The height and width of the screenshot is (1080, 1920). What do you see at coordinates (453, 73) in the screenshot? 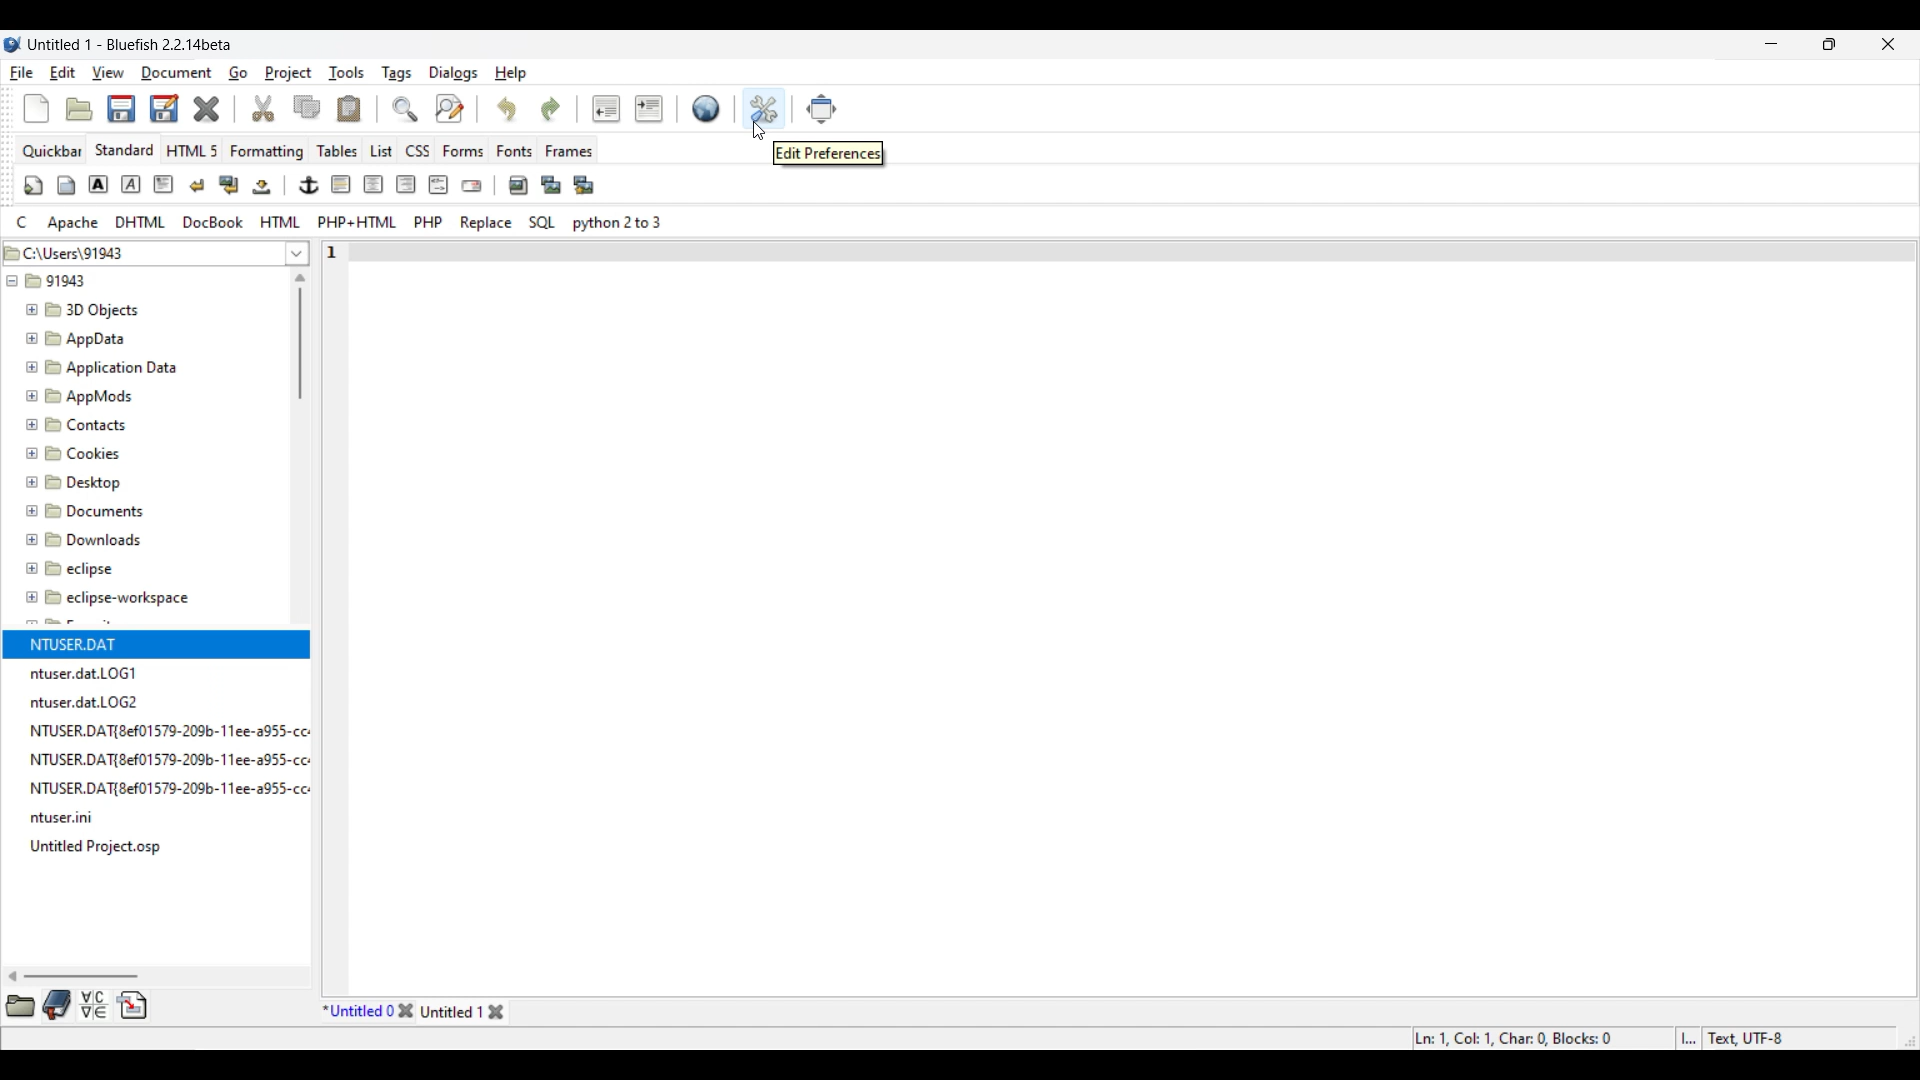
I see `Dialogs menu` at bounding box center [453, 73].